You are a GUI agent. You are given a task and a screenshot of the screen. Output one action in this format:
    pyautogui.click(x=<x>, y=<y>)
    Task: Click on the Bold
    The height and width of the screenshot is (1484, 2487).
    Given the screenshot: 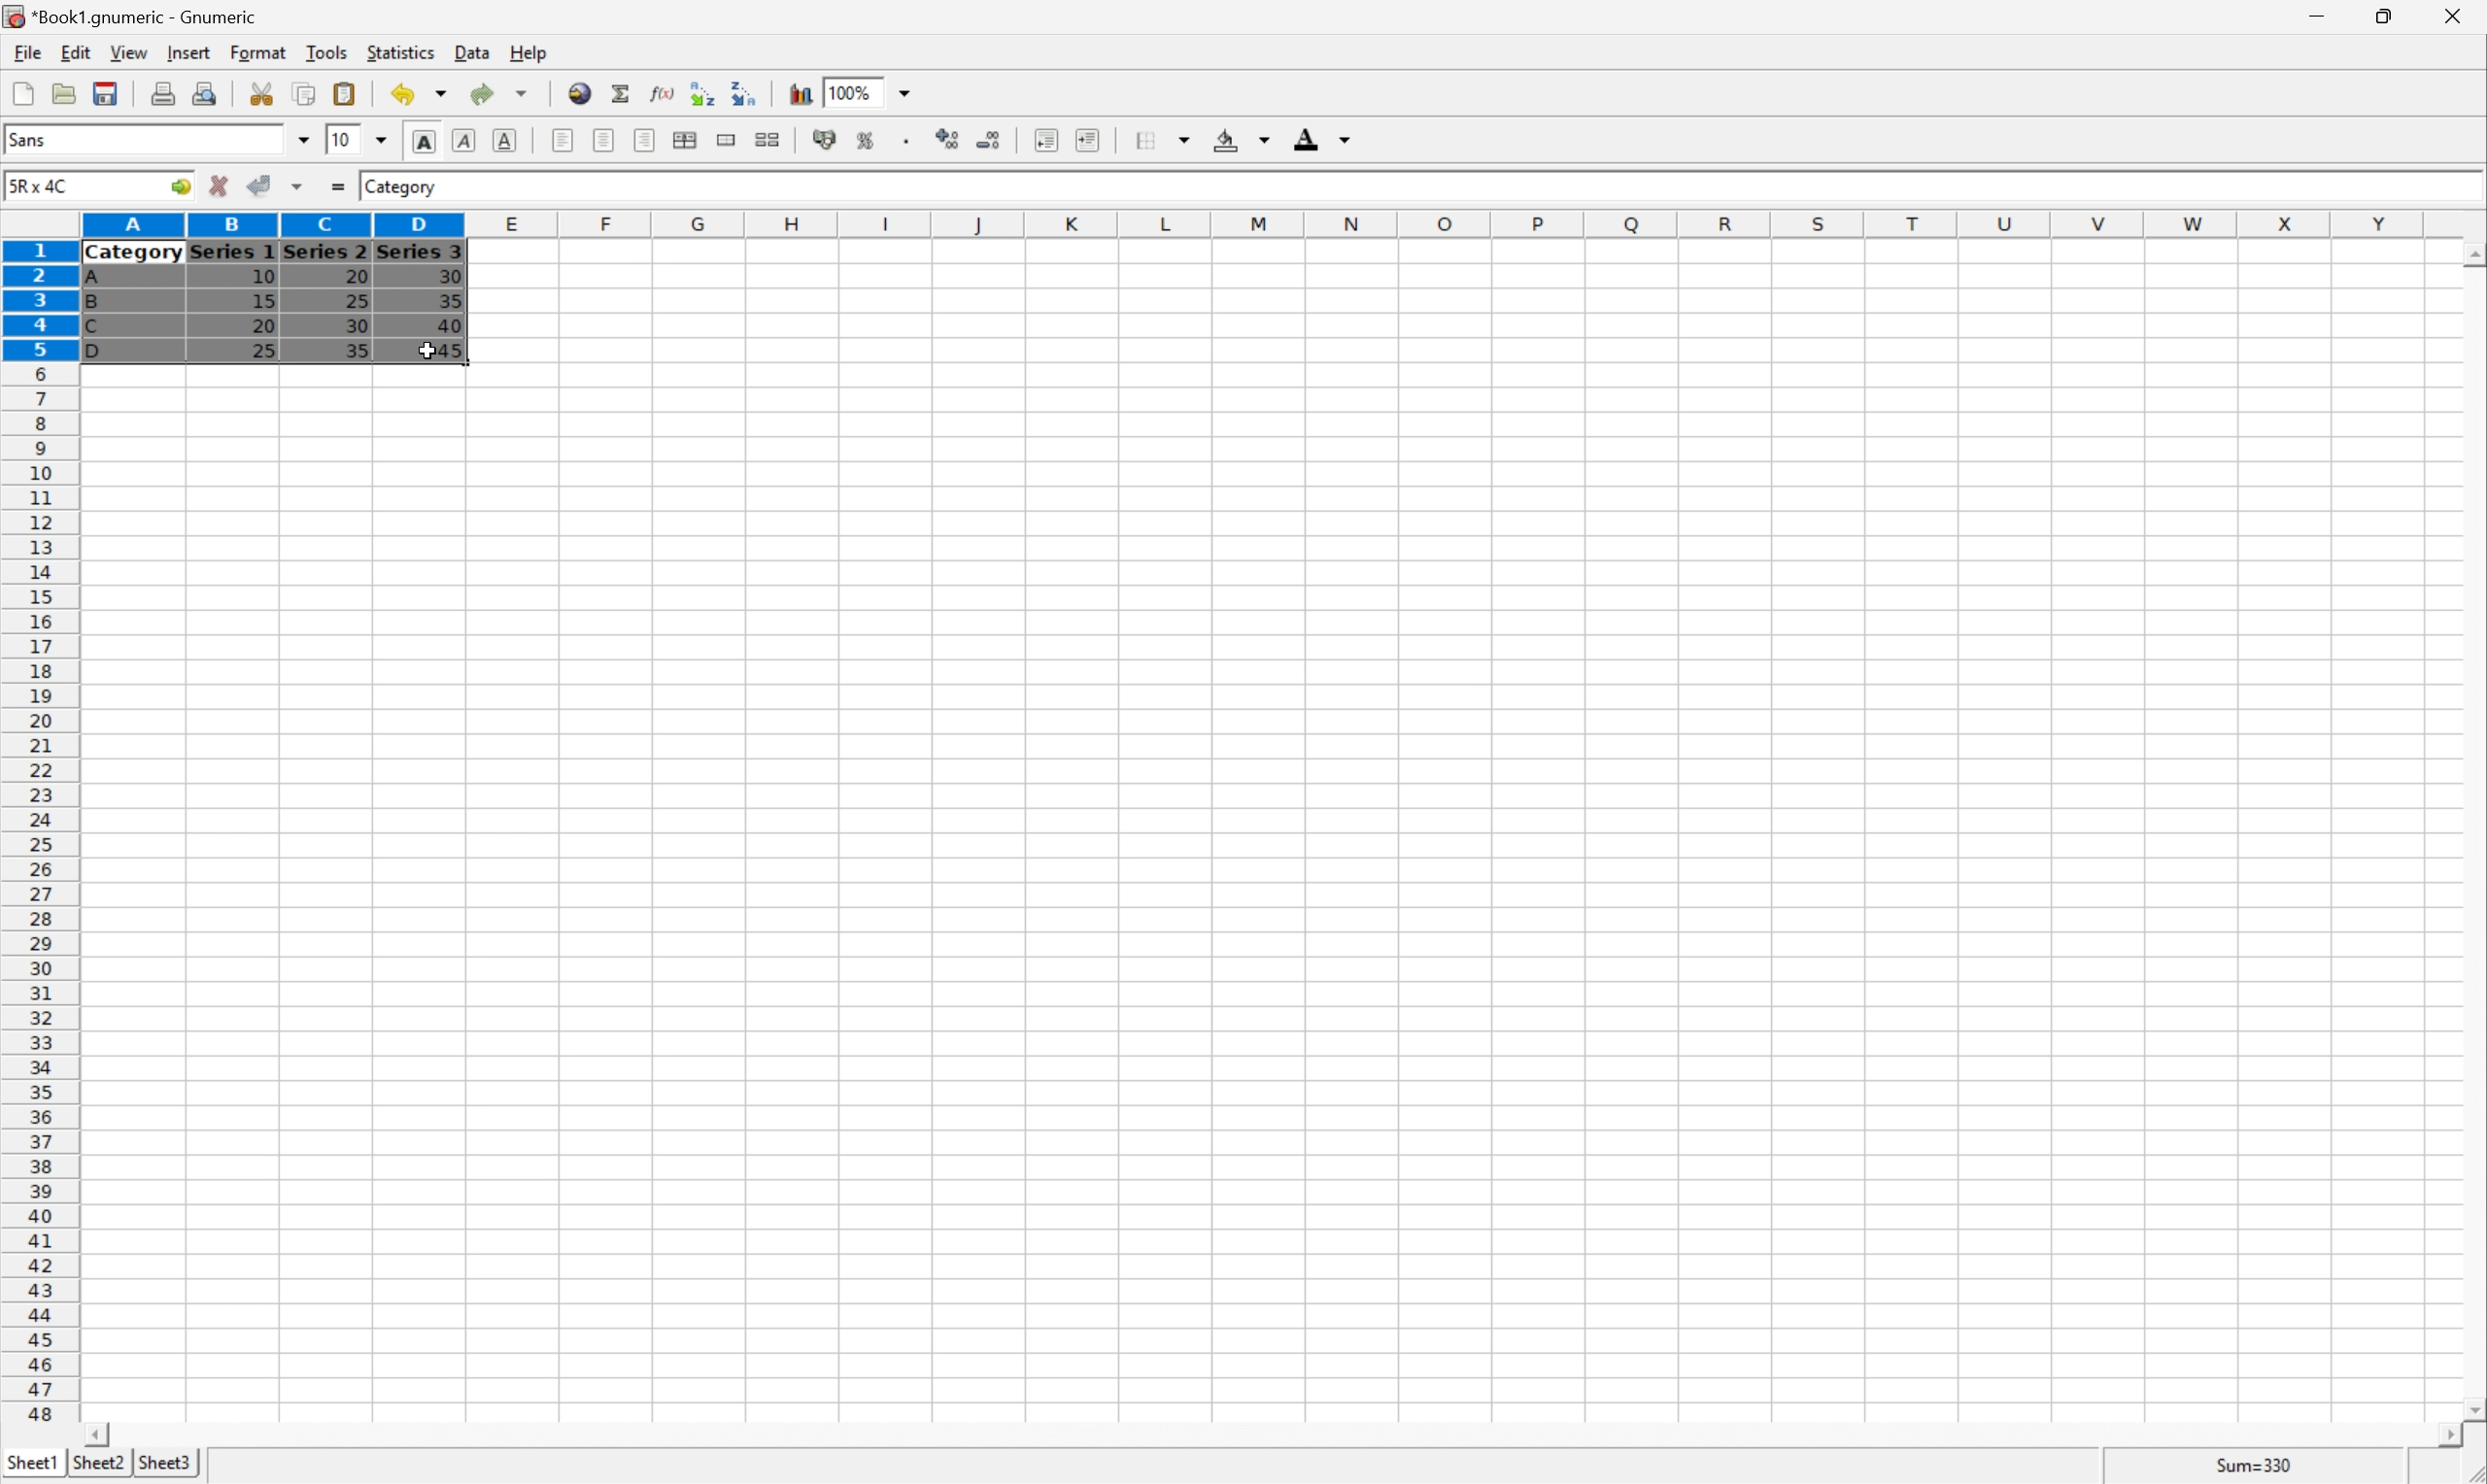 What is the action you would take?
    pyautogui.click(x=425, y=138)
    